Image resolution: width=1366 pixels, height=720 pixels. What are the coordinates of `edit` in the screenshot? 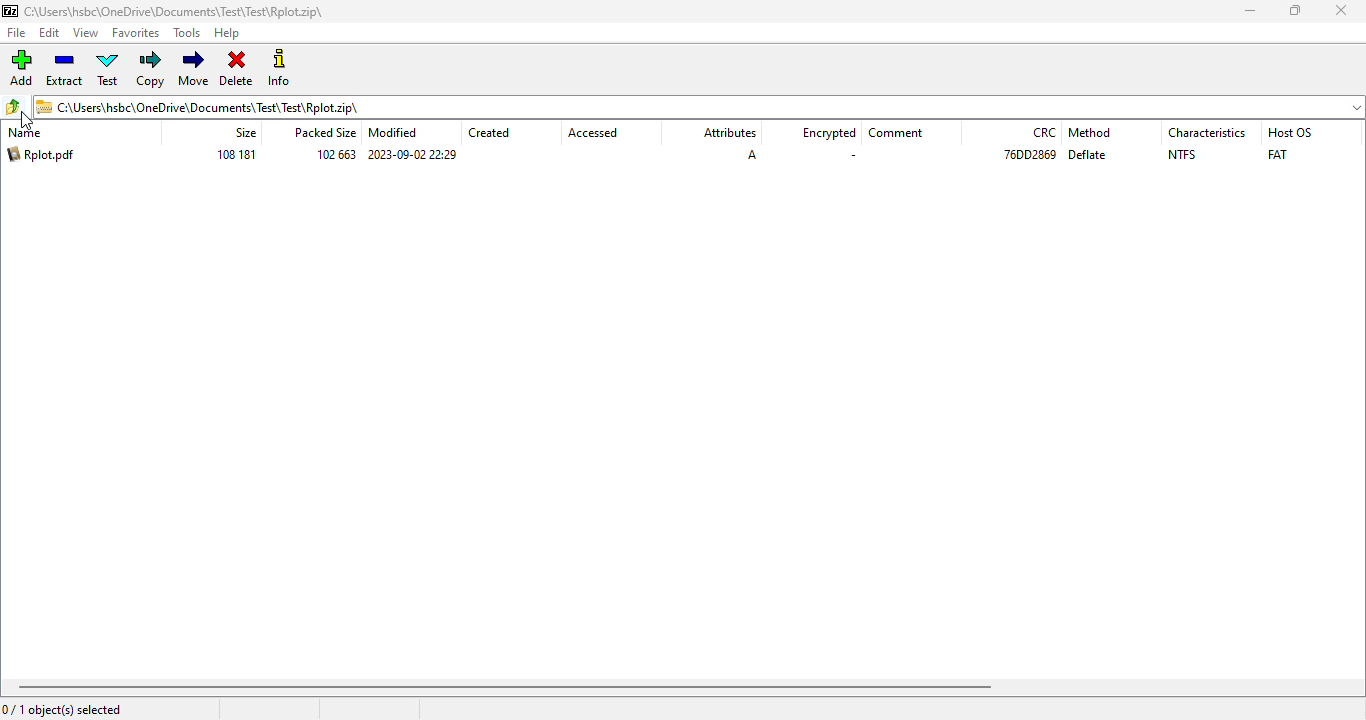 It's located at (49, 32).